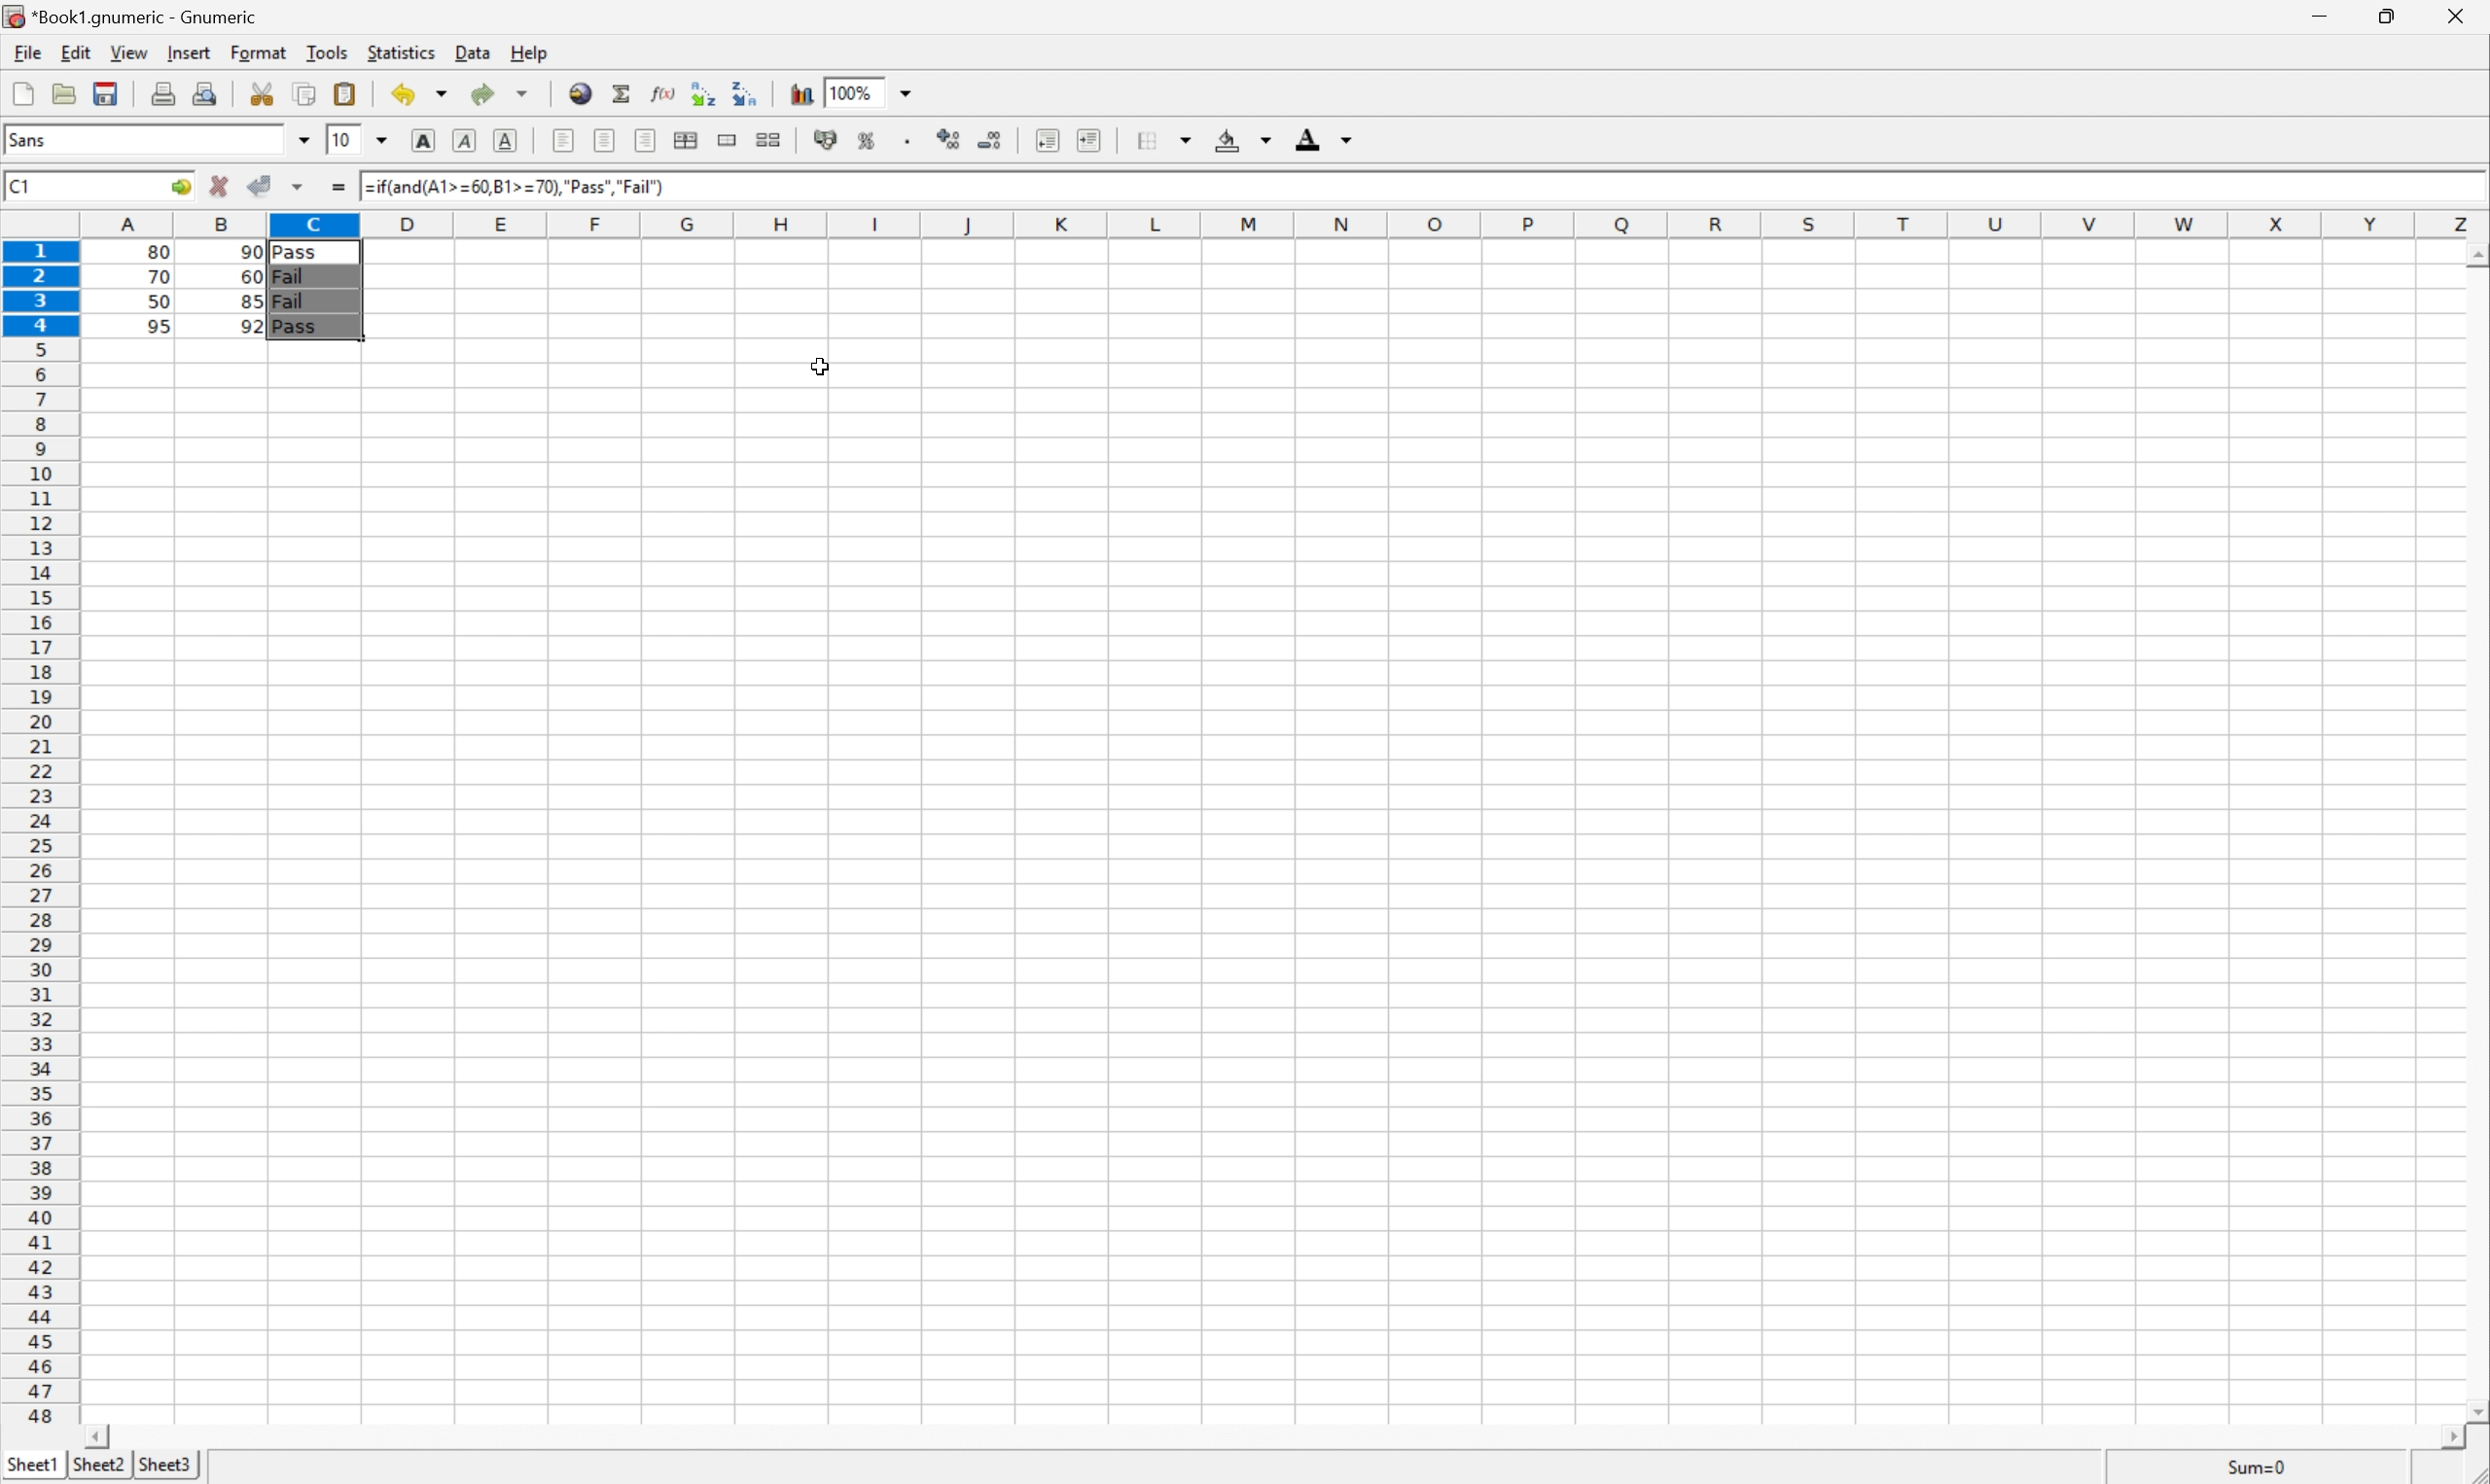 This screenshot has height=1484, width=2490. What do you see at coordinates (404, 54) in the screenshot?
I see `Statistics` at bounding box center [404, 54].